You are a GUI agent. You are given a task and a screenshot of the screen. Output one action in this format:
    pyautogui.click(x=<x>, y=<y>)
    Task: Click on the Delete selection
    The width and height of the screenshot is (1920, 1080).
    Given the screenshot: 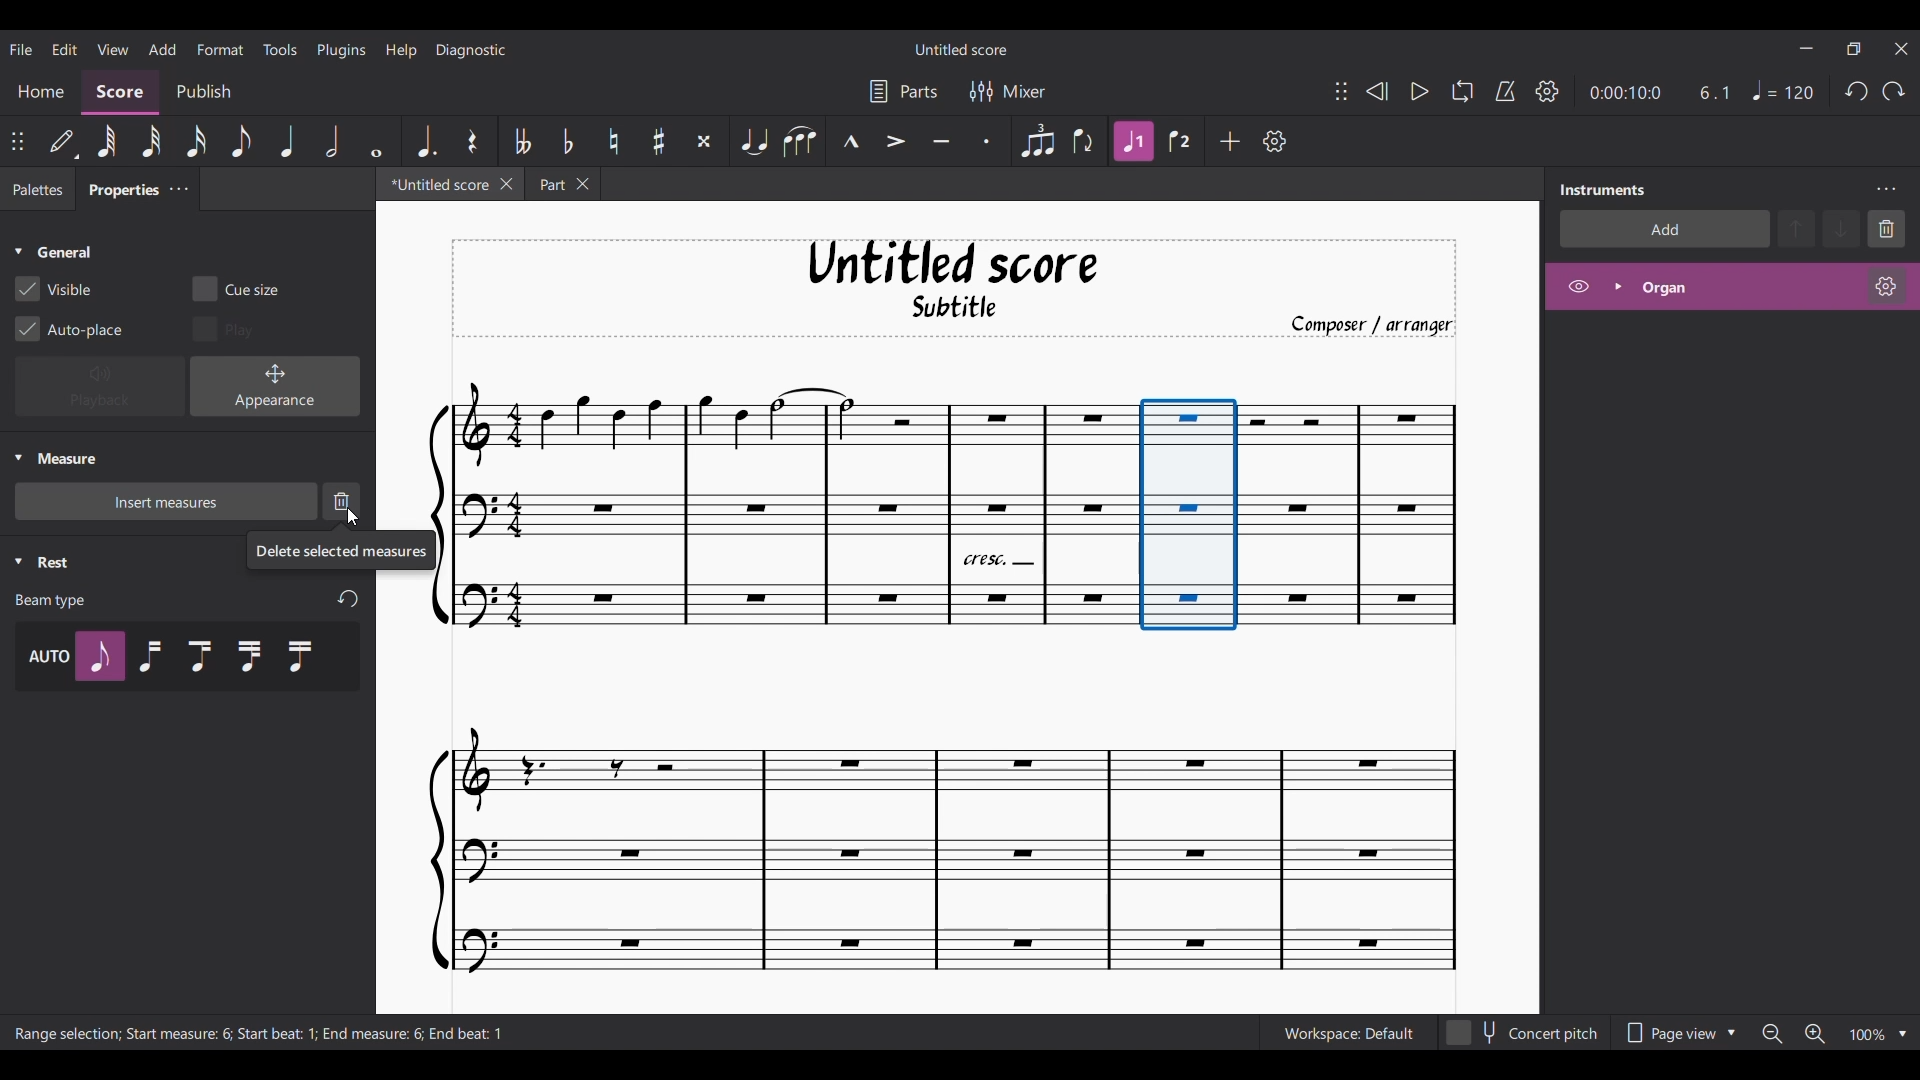 What is the action you would take?
    pyautogui.click(x=1886, y=229)
    